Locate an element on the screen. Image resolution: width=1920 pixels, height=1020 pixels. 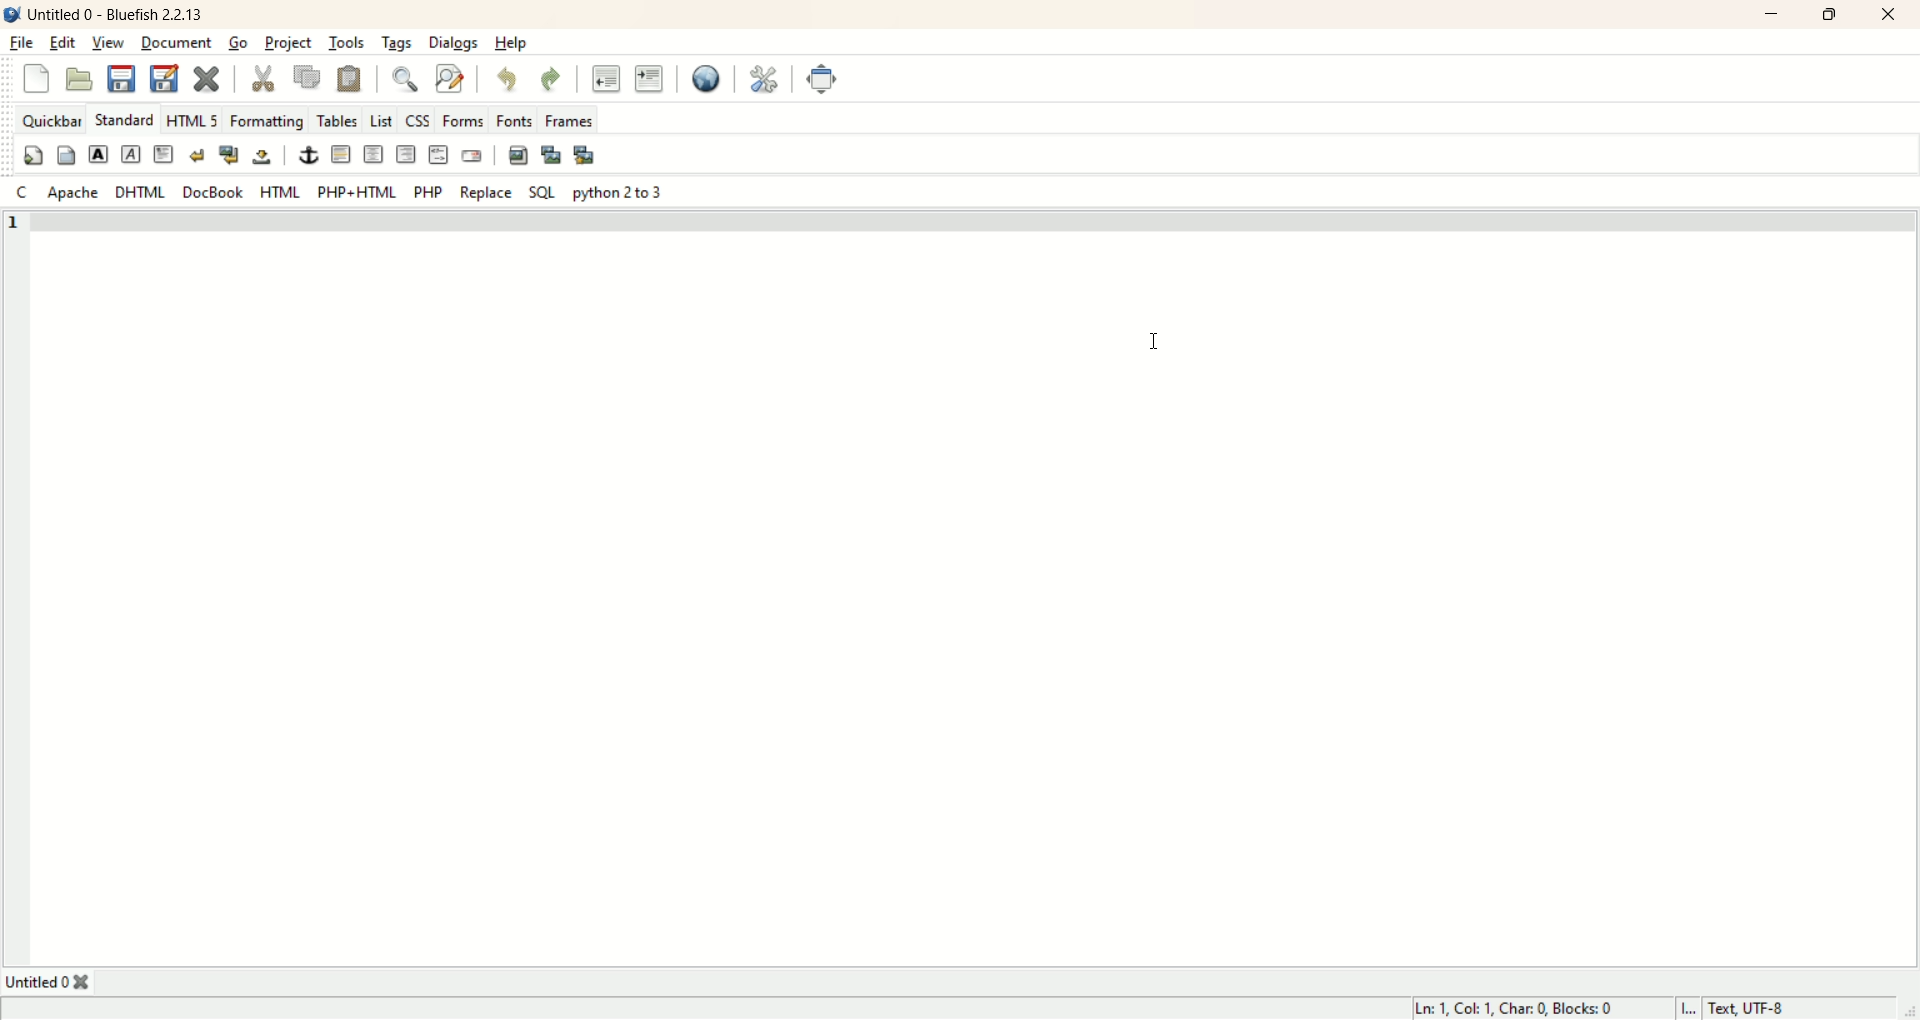
List is located at coordinates (378, 120).